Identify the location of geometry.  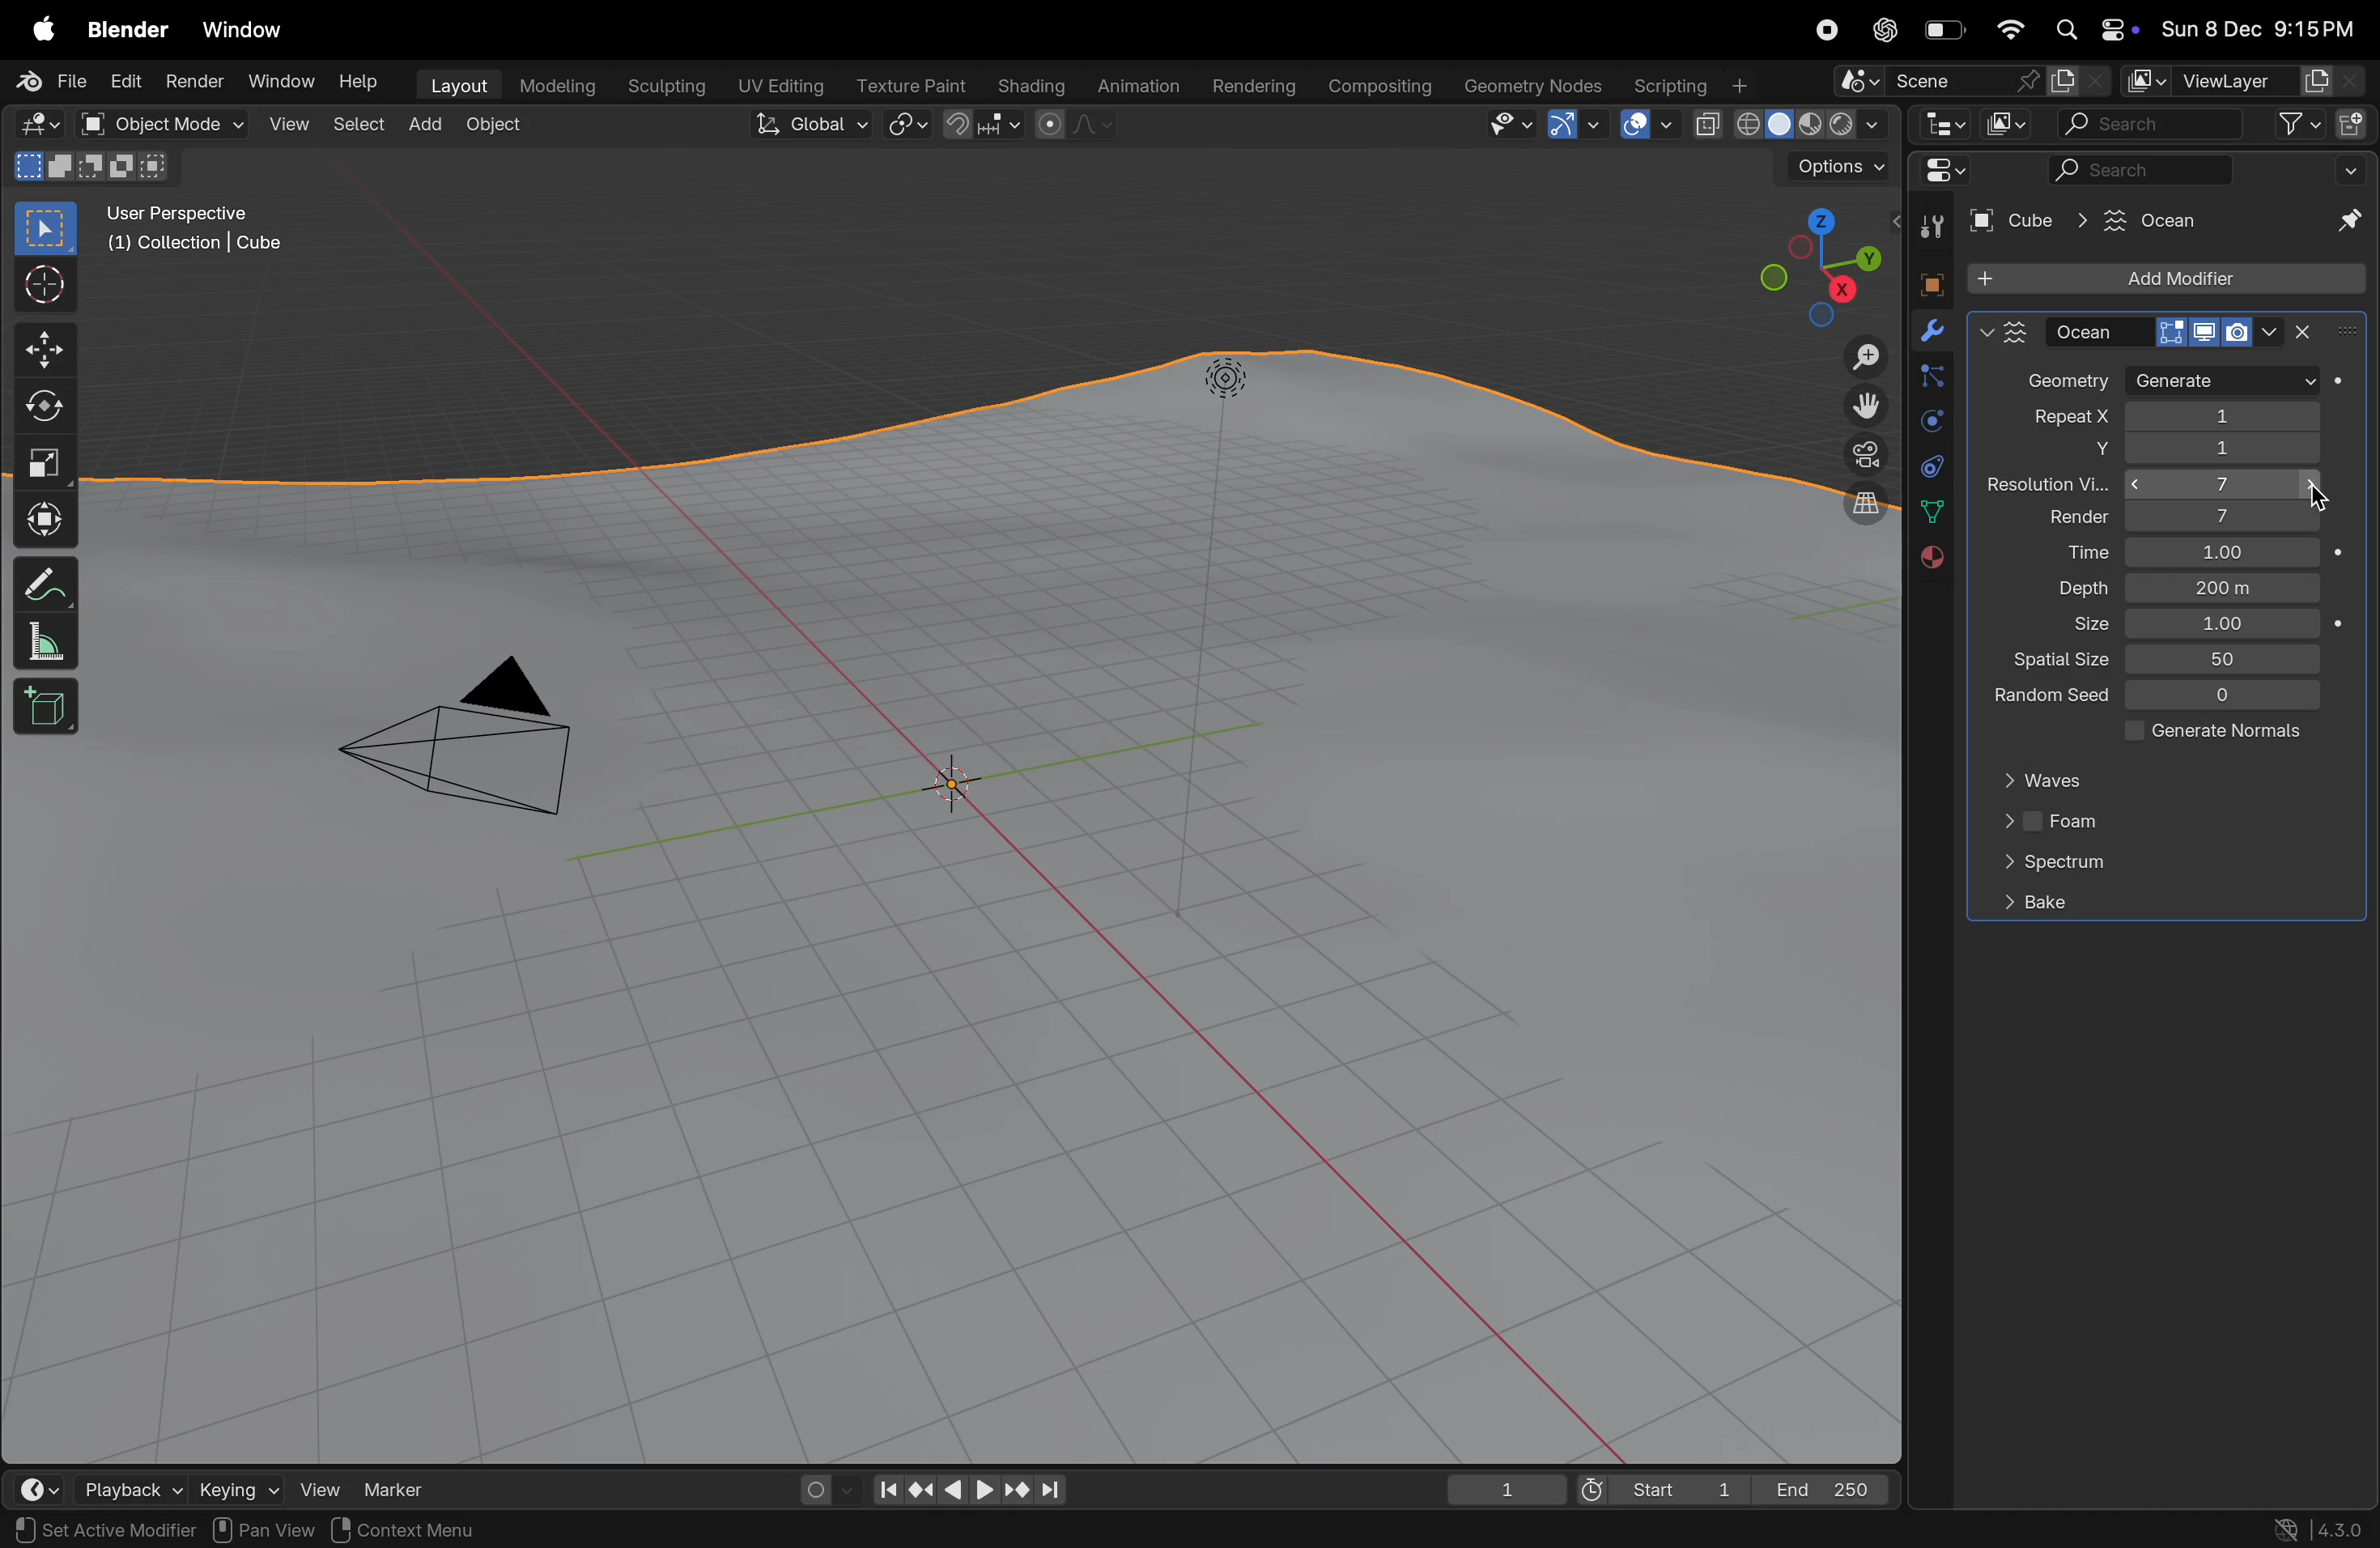
(2067, 383).